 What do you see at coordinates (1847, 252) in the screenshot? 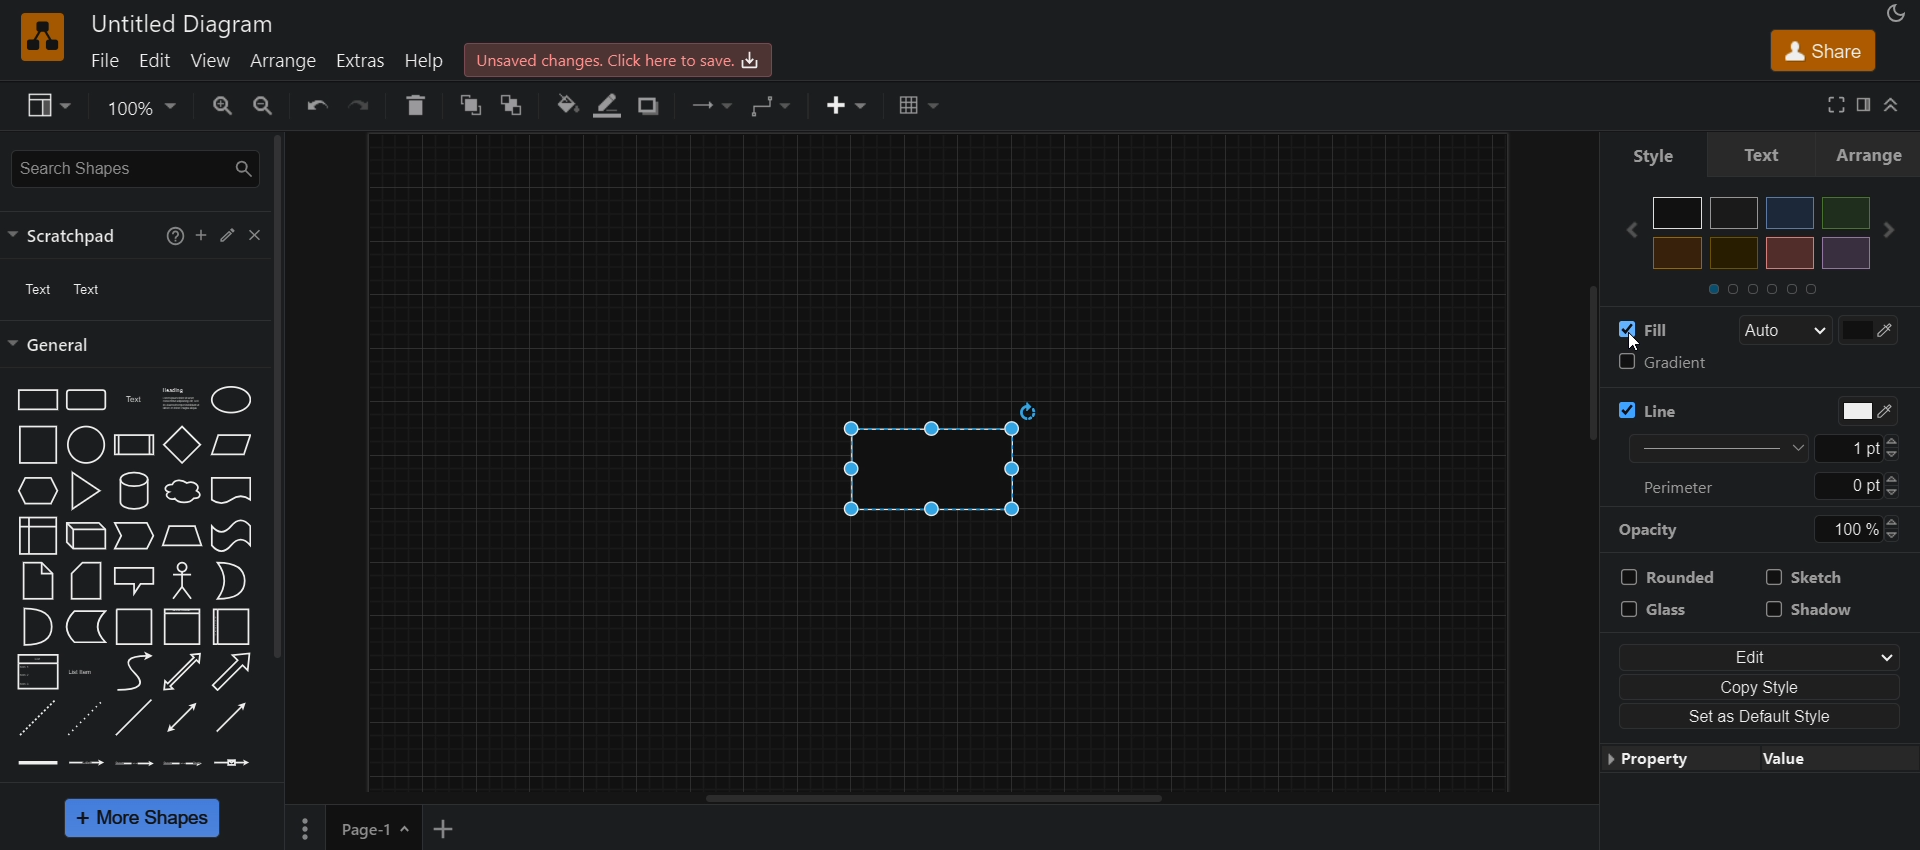
I see `violet` at bounding box center [1847, 252].